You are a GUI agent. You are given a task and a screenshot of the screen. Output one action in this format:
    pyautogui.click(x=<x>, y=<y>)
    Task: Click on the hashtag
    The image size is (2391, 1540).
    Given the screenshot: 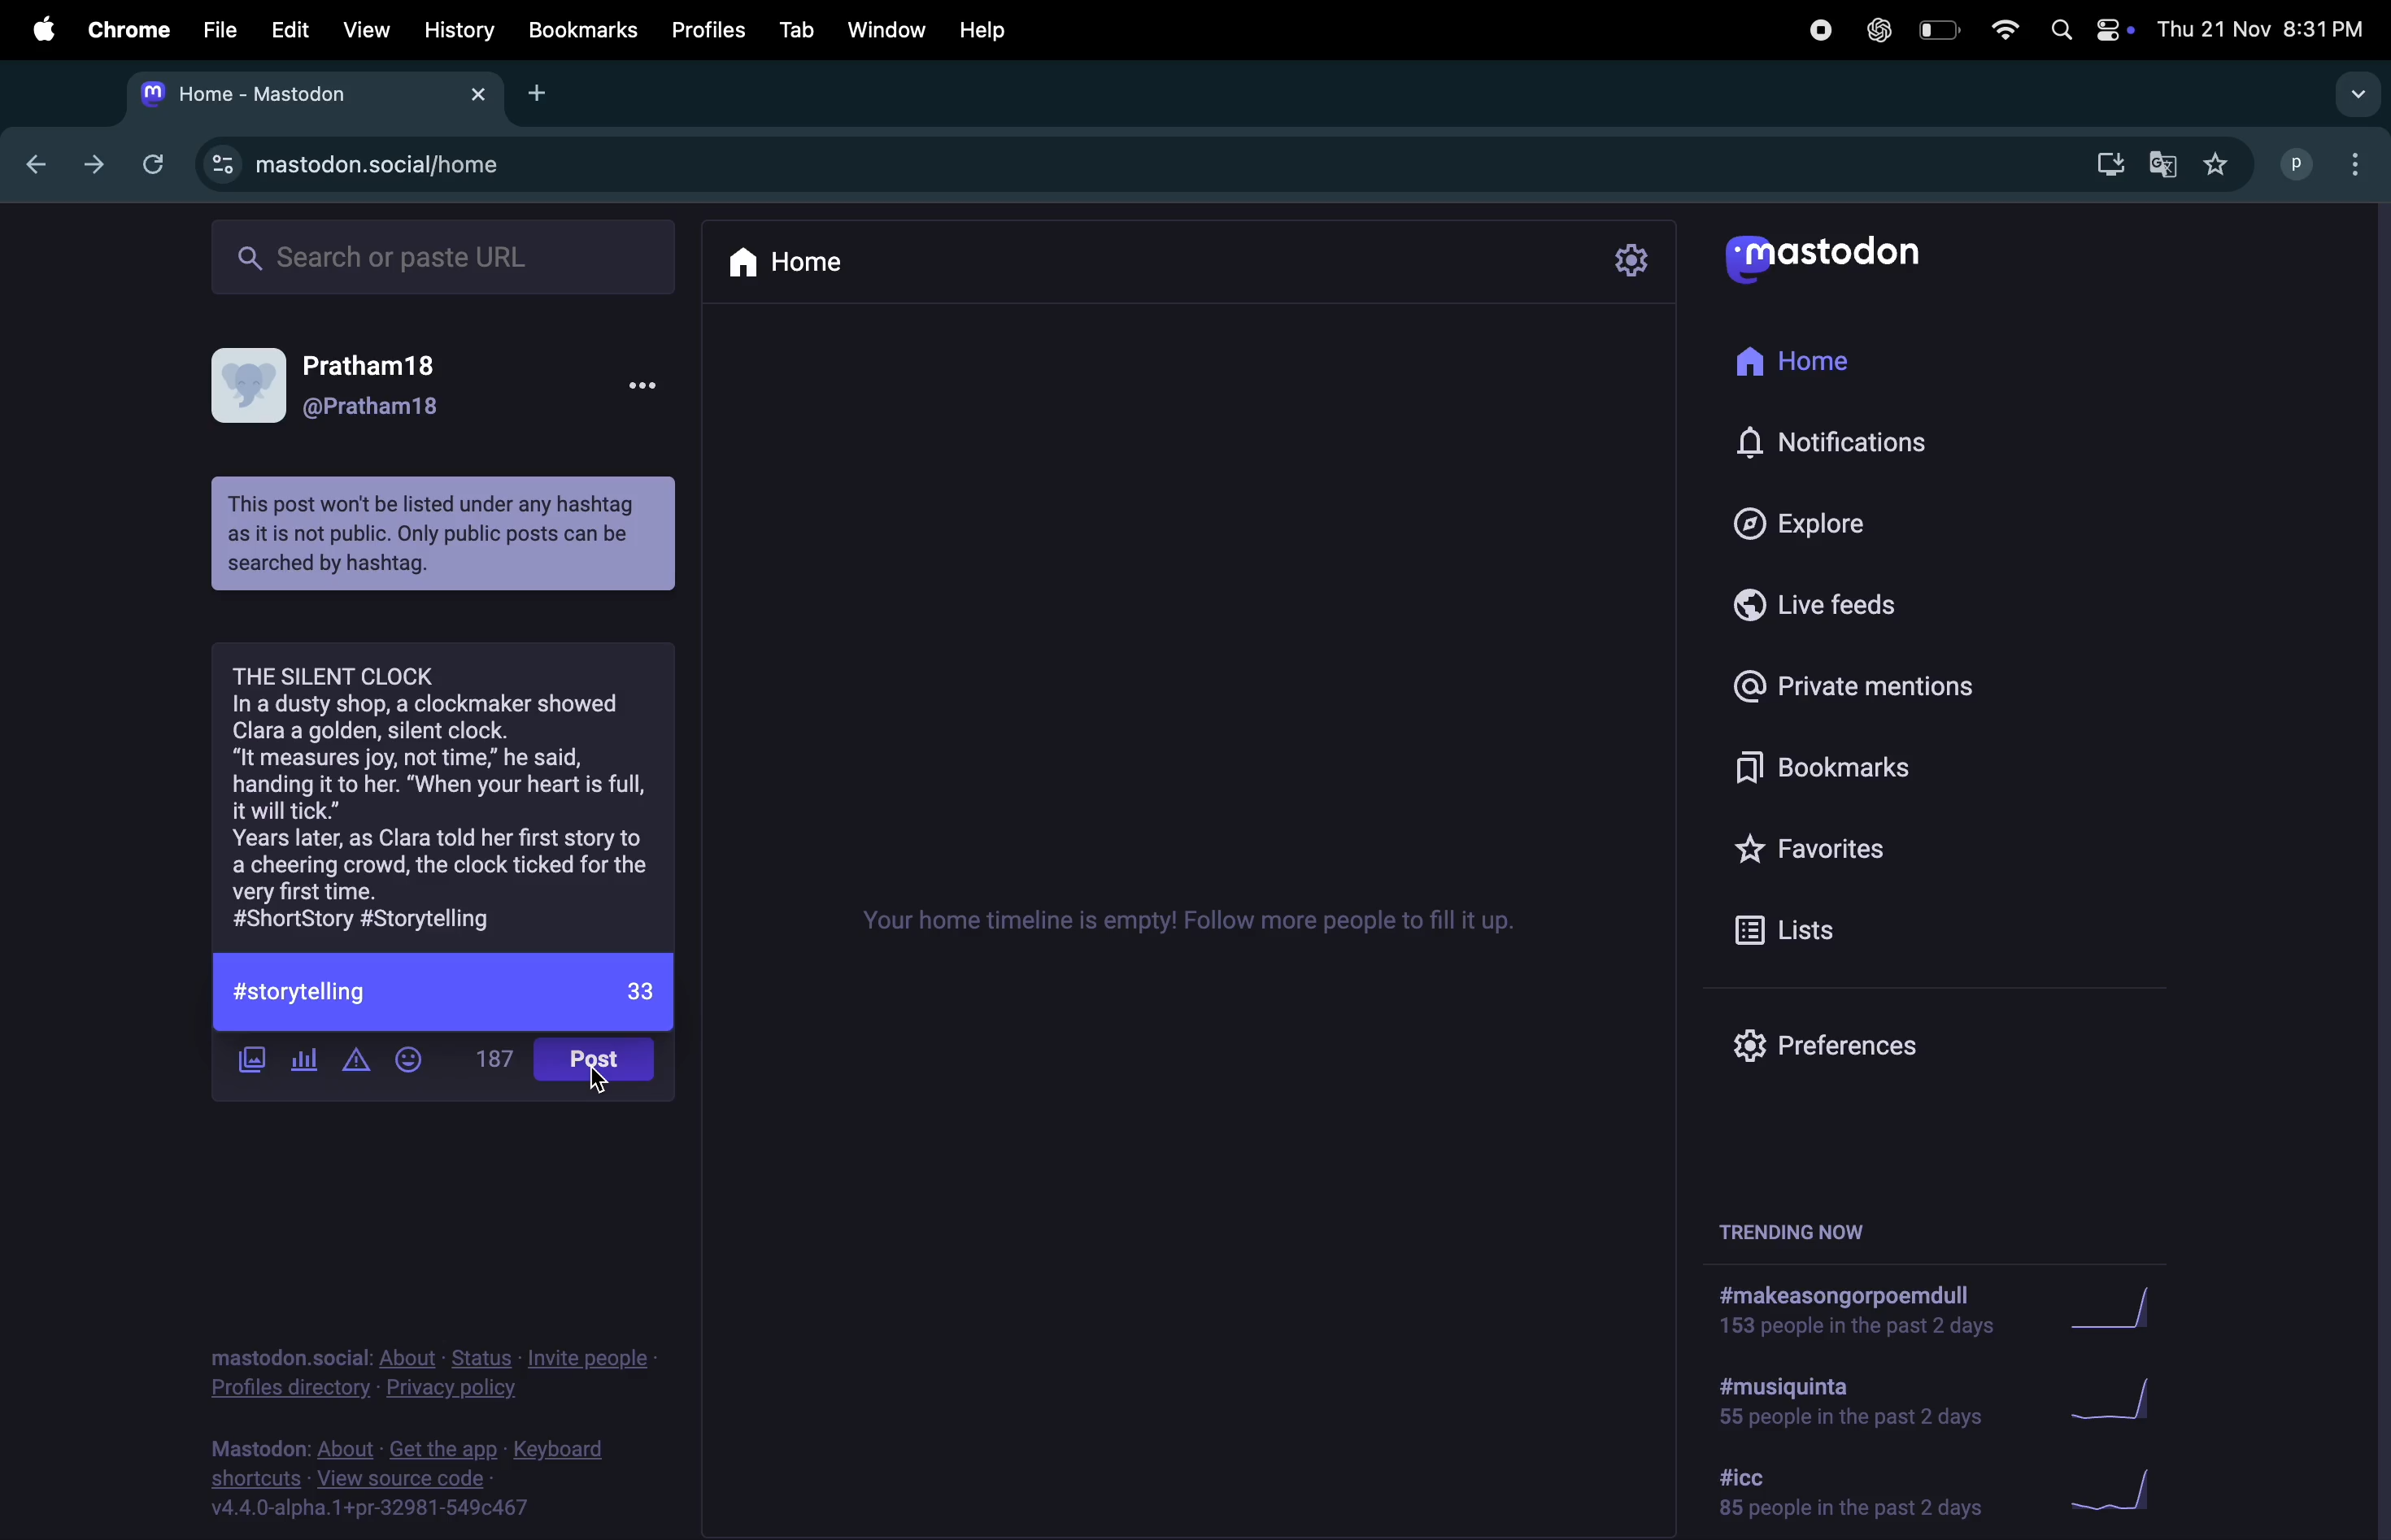 What is the action you would take?
    pyautogui.click(x=1852, y=1306)
    